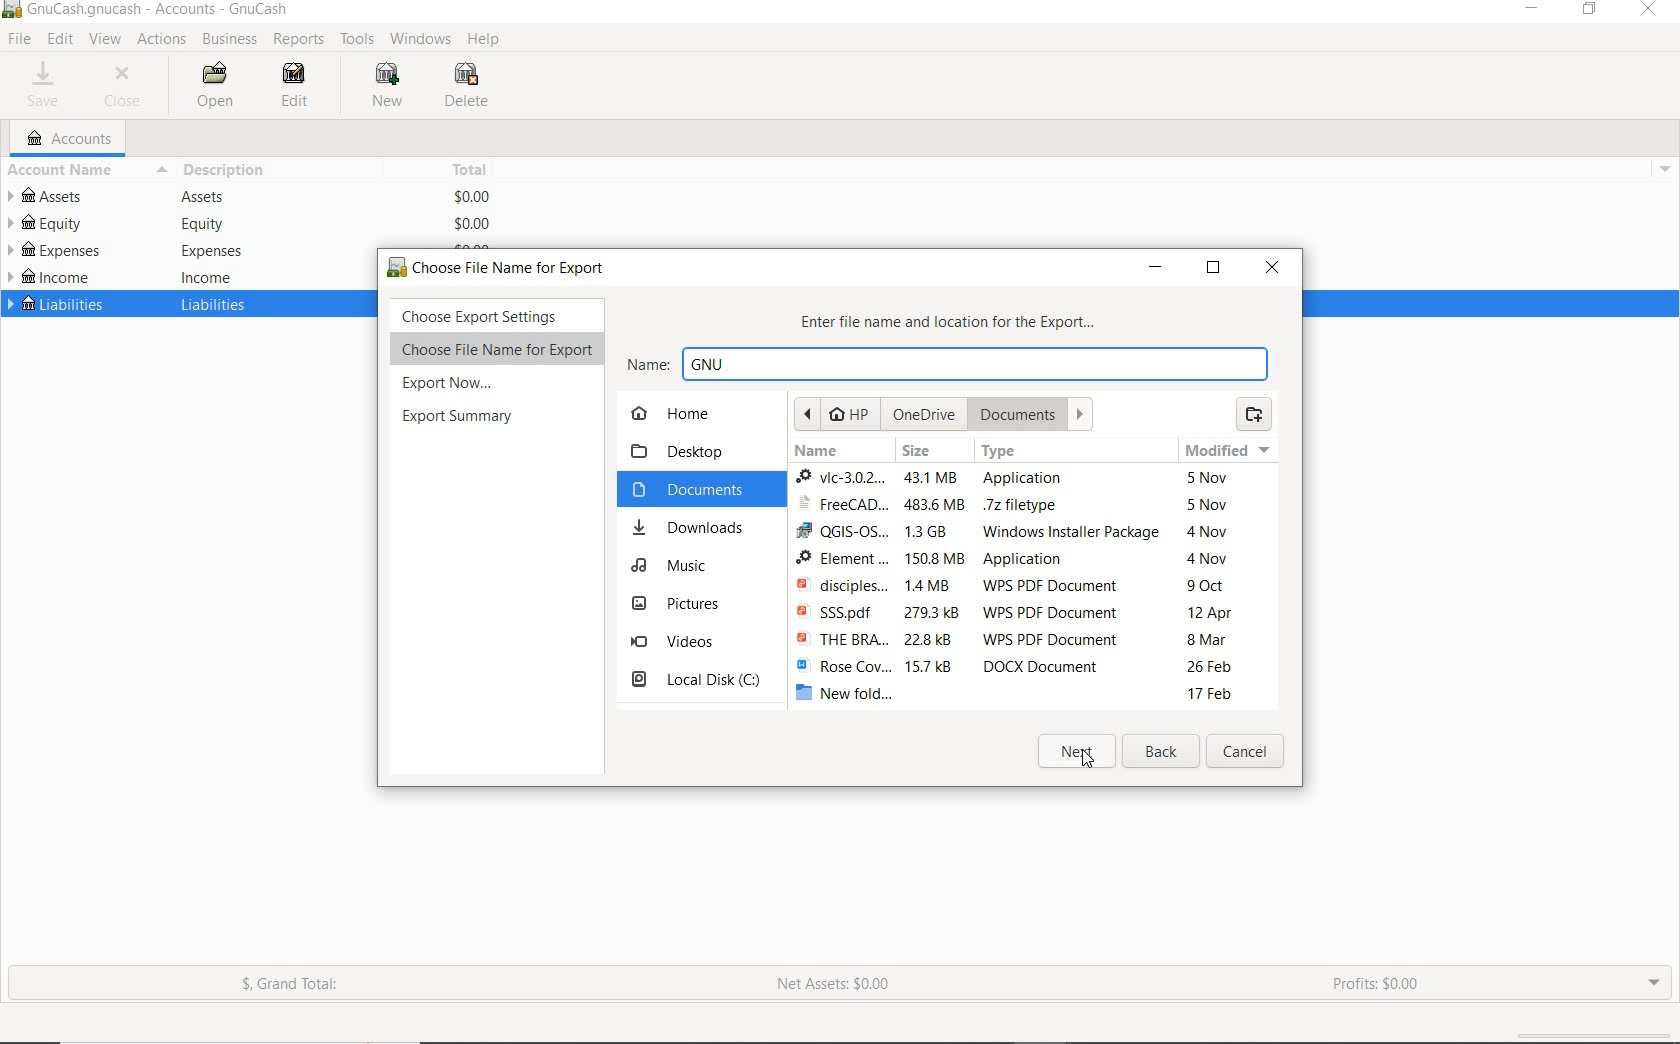  What do you see at coordinates (495, 317) in the screenshot?
I see `choose export settings` at bounding box center [495, 317].